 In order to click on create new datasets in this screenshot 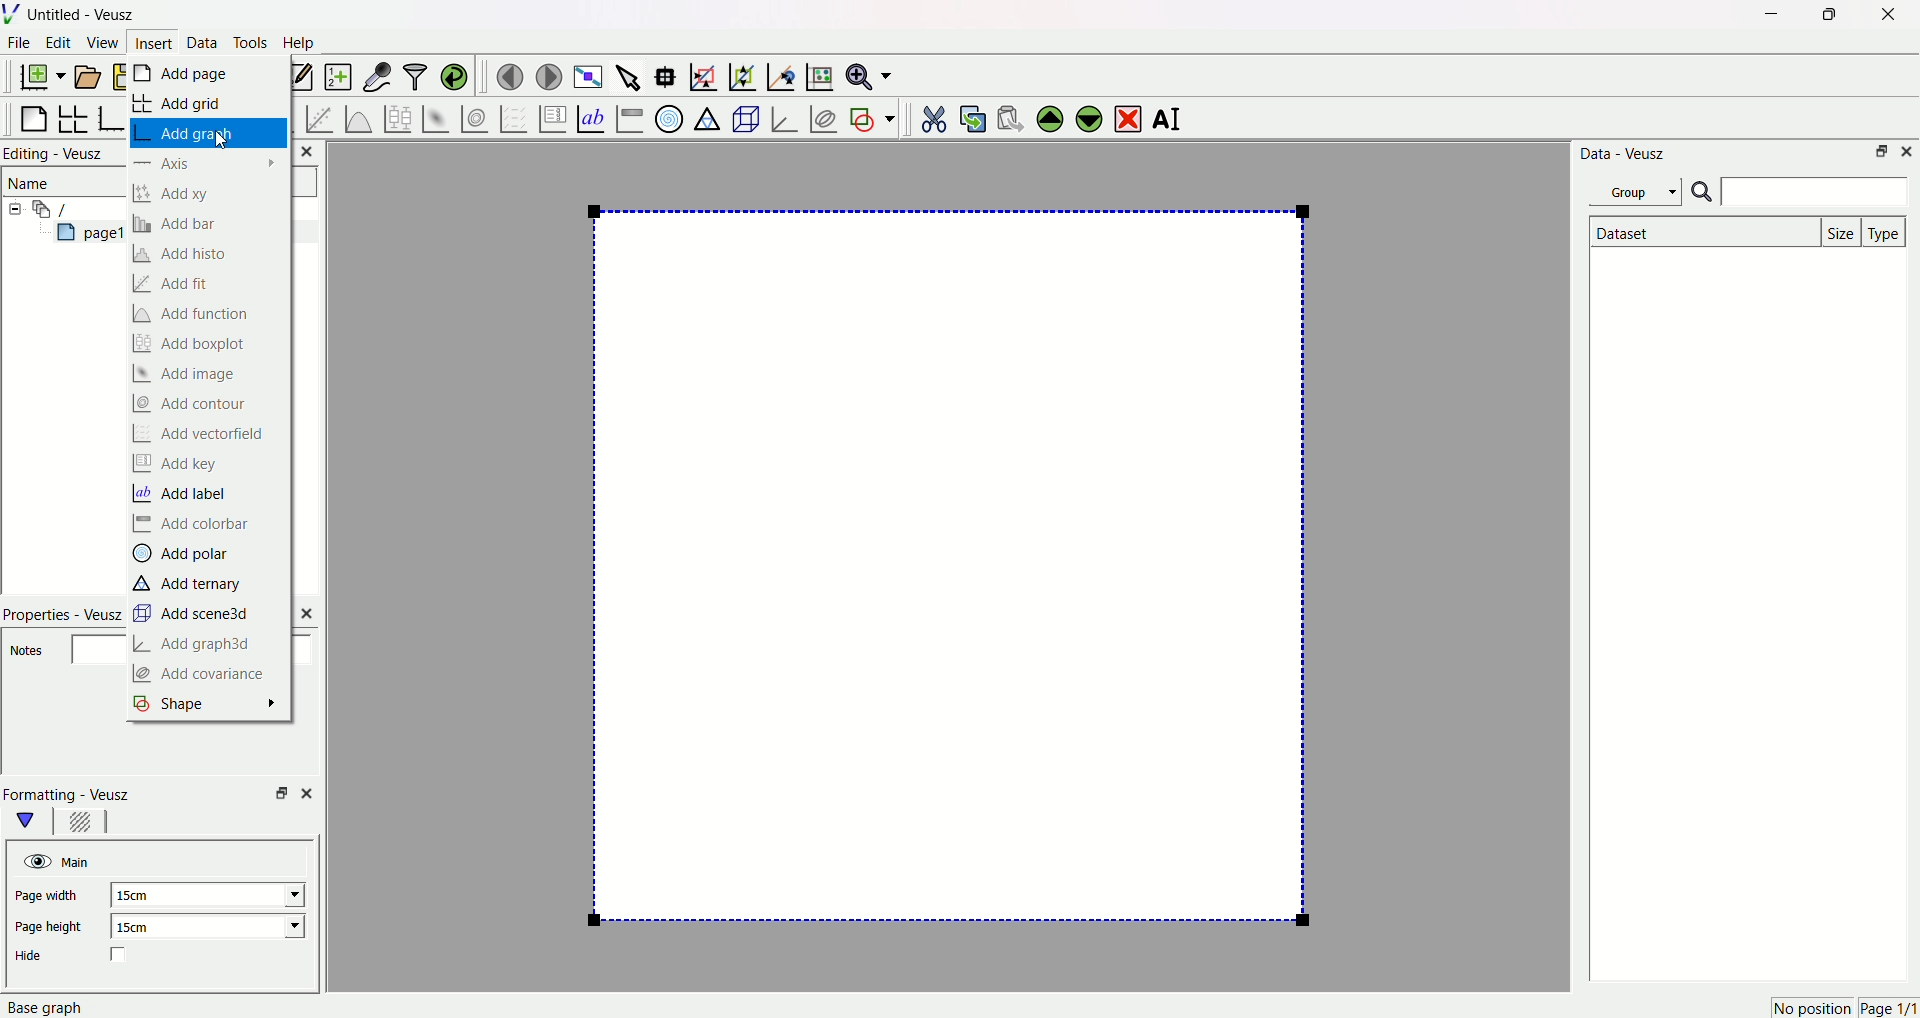, I will do `click(336, 77)`.